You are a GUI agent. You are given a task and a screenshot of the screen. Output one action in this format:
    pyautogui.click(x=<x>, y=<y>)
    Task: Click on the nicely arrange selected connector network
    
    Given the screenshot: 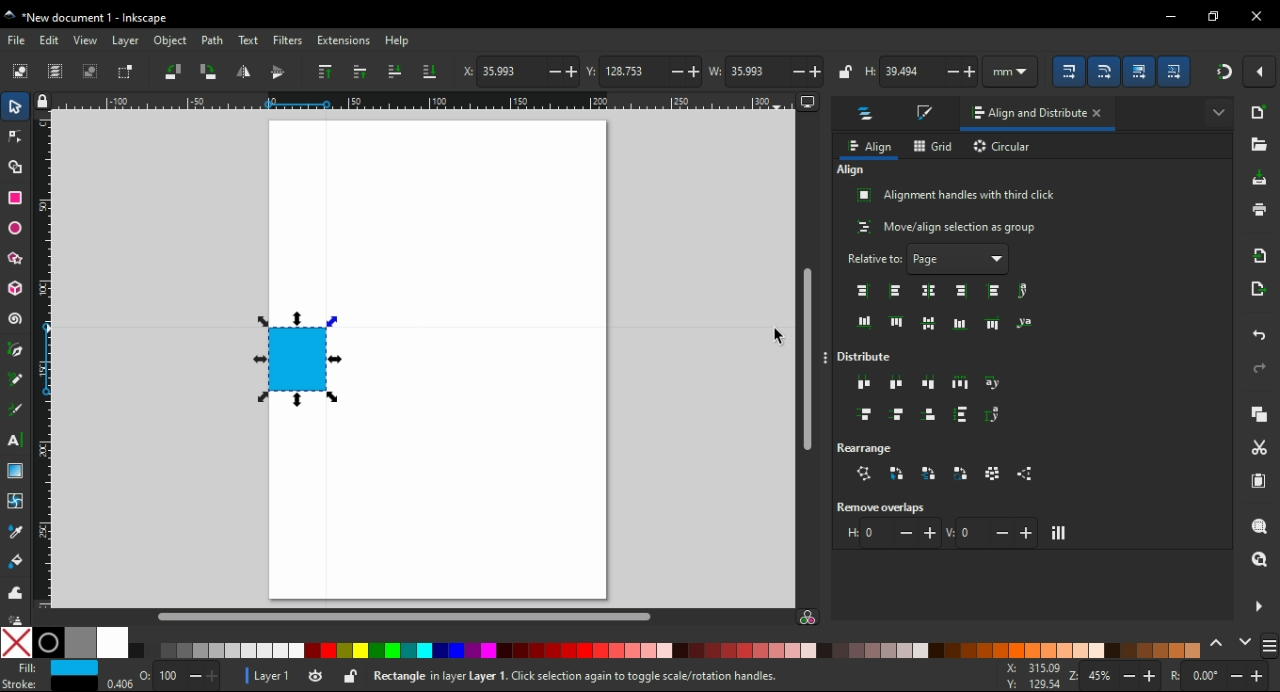 What is the action you would take?
    pyautogui.click(x=866, y=473)
    